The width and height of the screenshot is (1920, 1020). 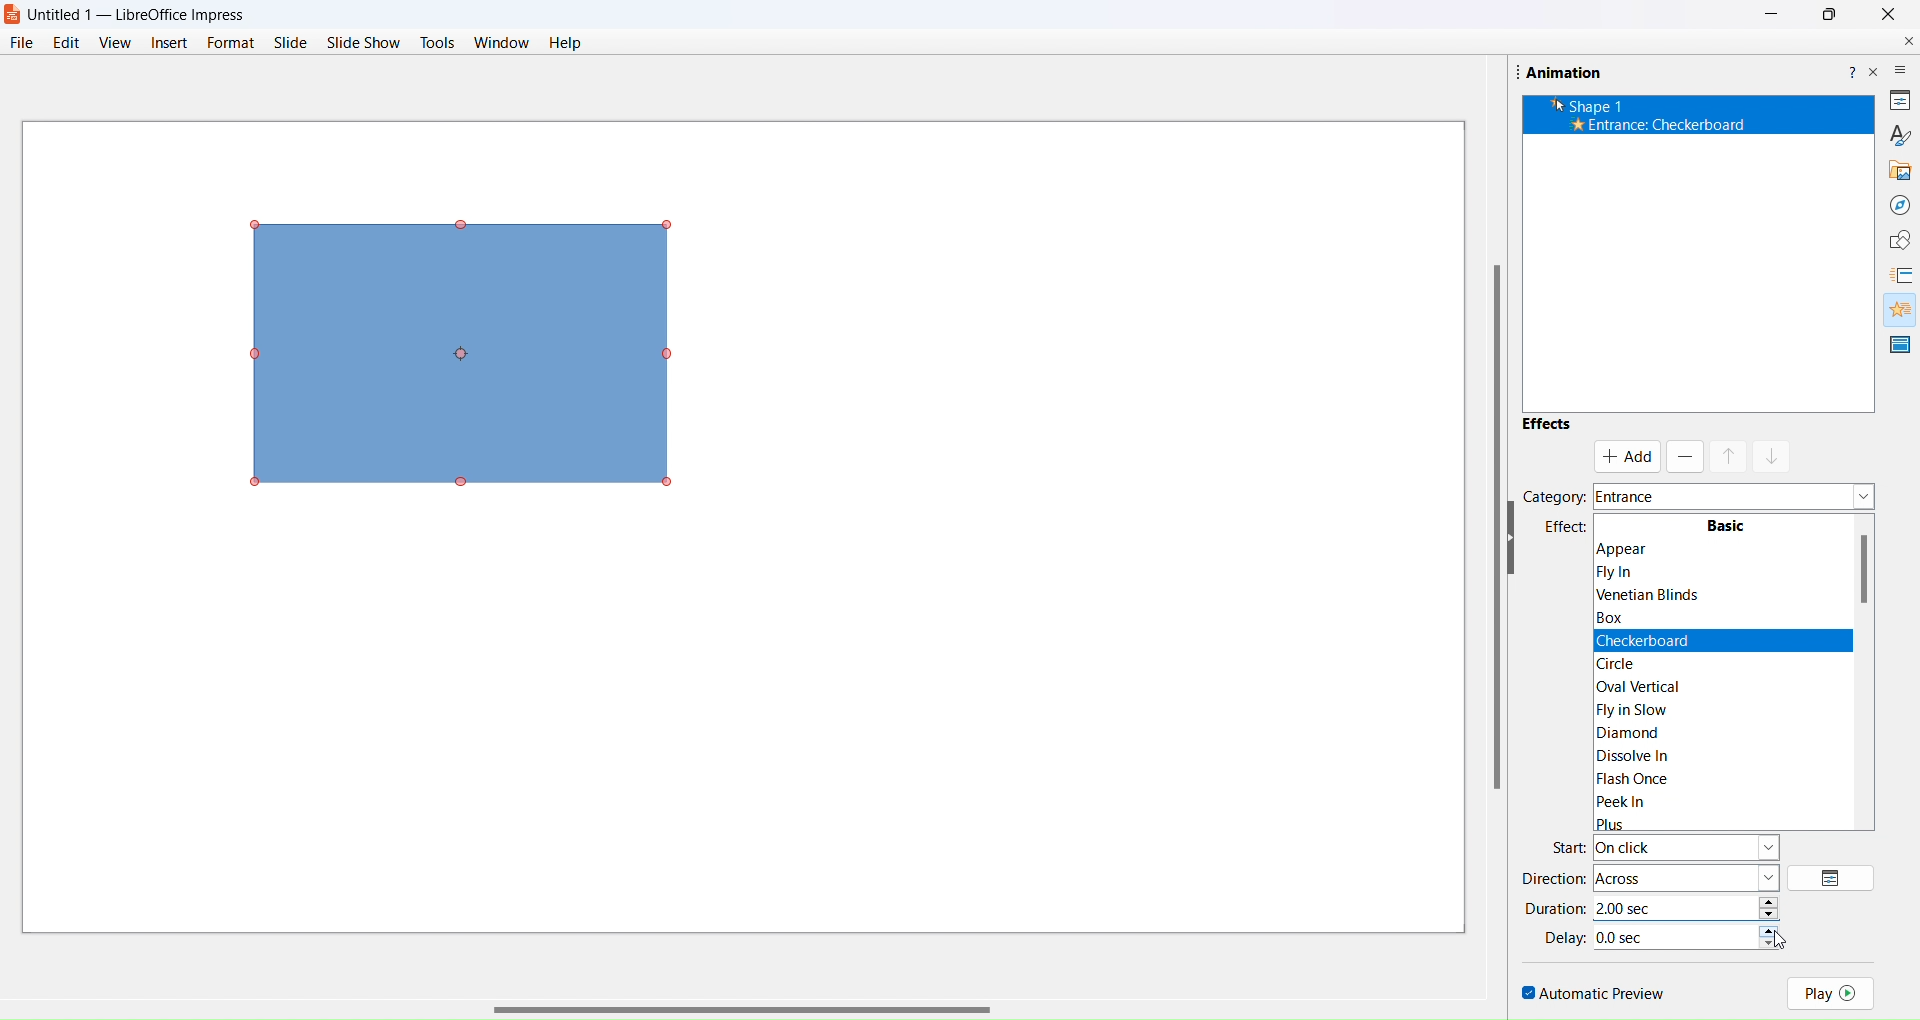 What do you see at coordinates (1568, 845) in the screenshot?
I see `start` at bounding box center [1568, 845].